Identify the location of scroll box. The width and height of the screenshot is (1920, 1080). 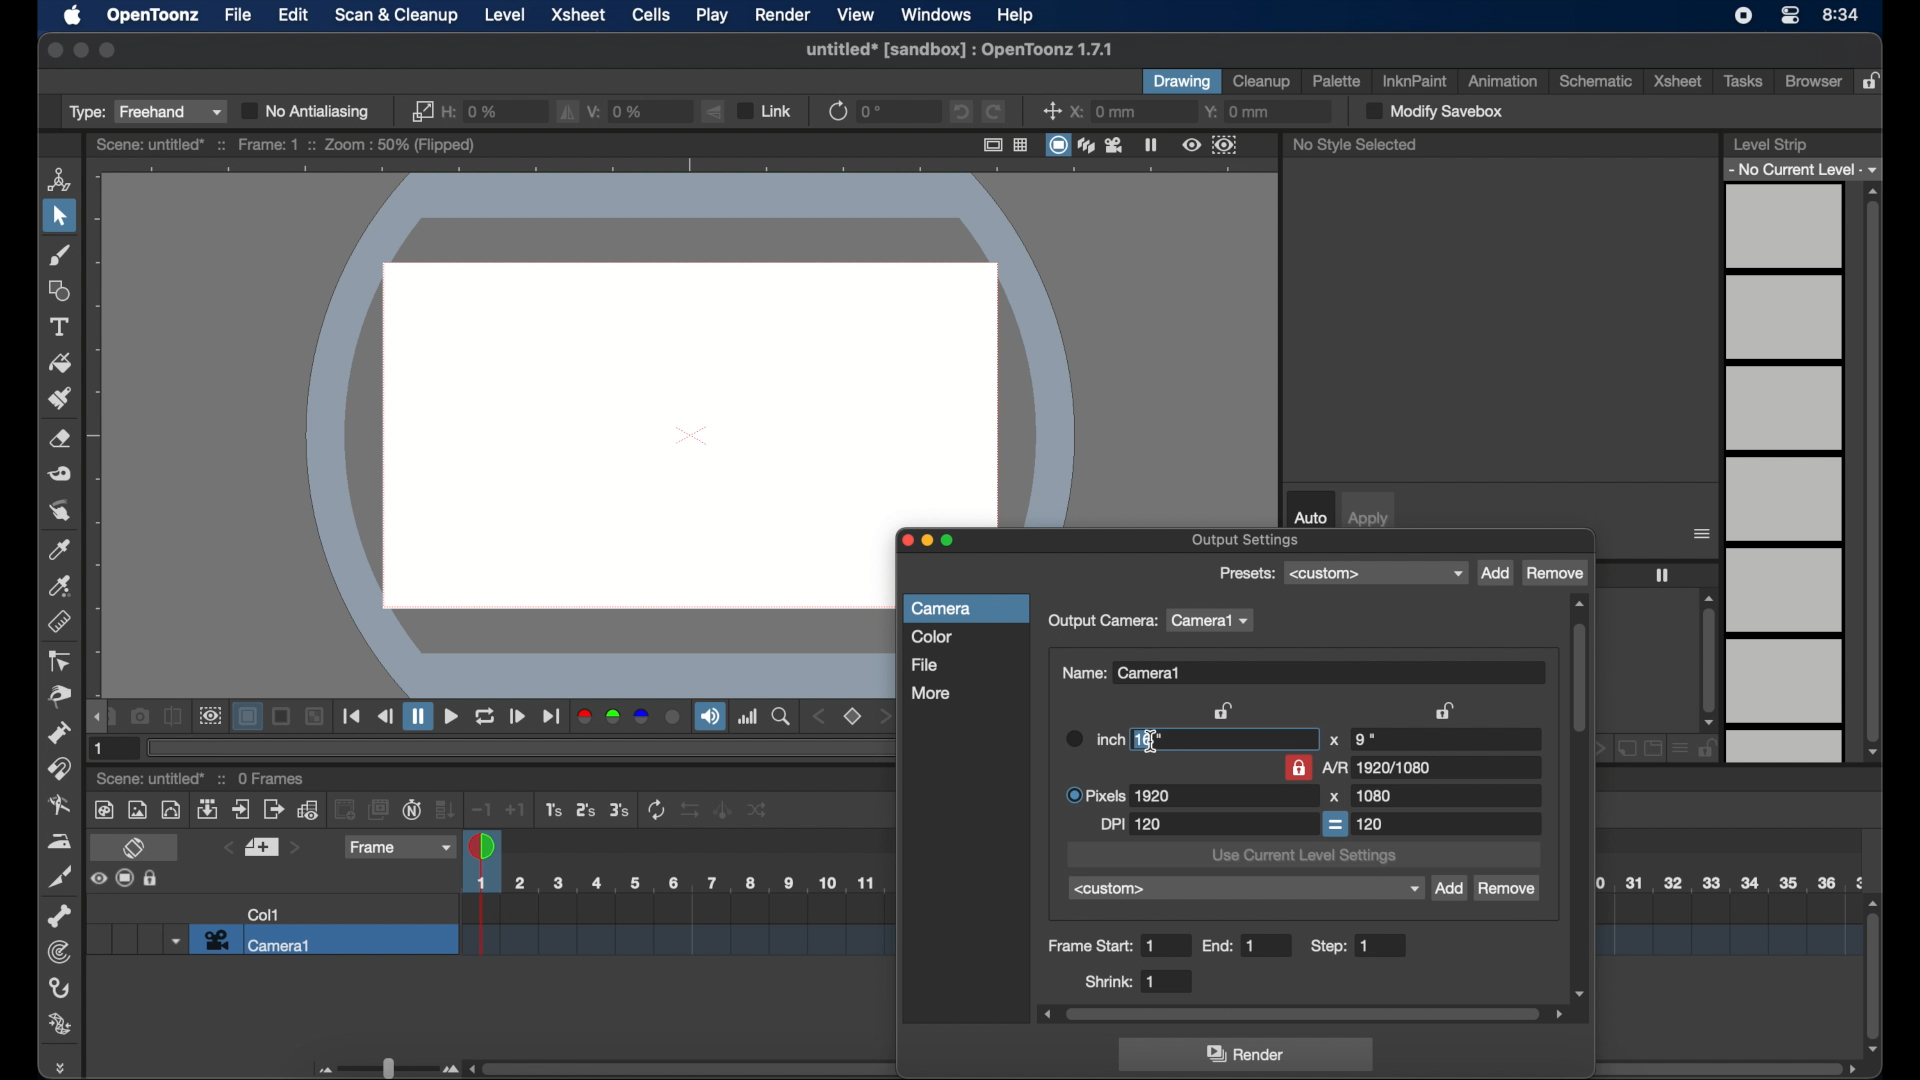
(672, 1065).